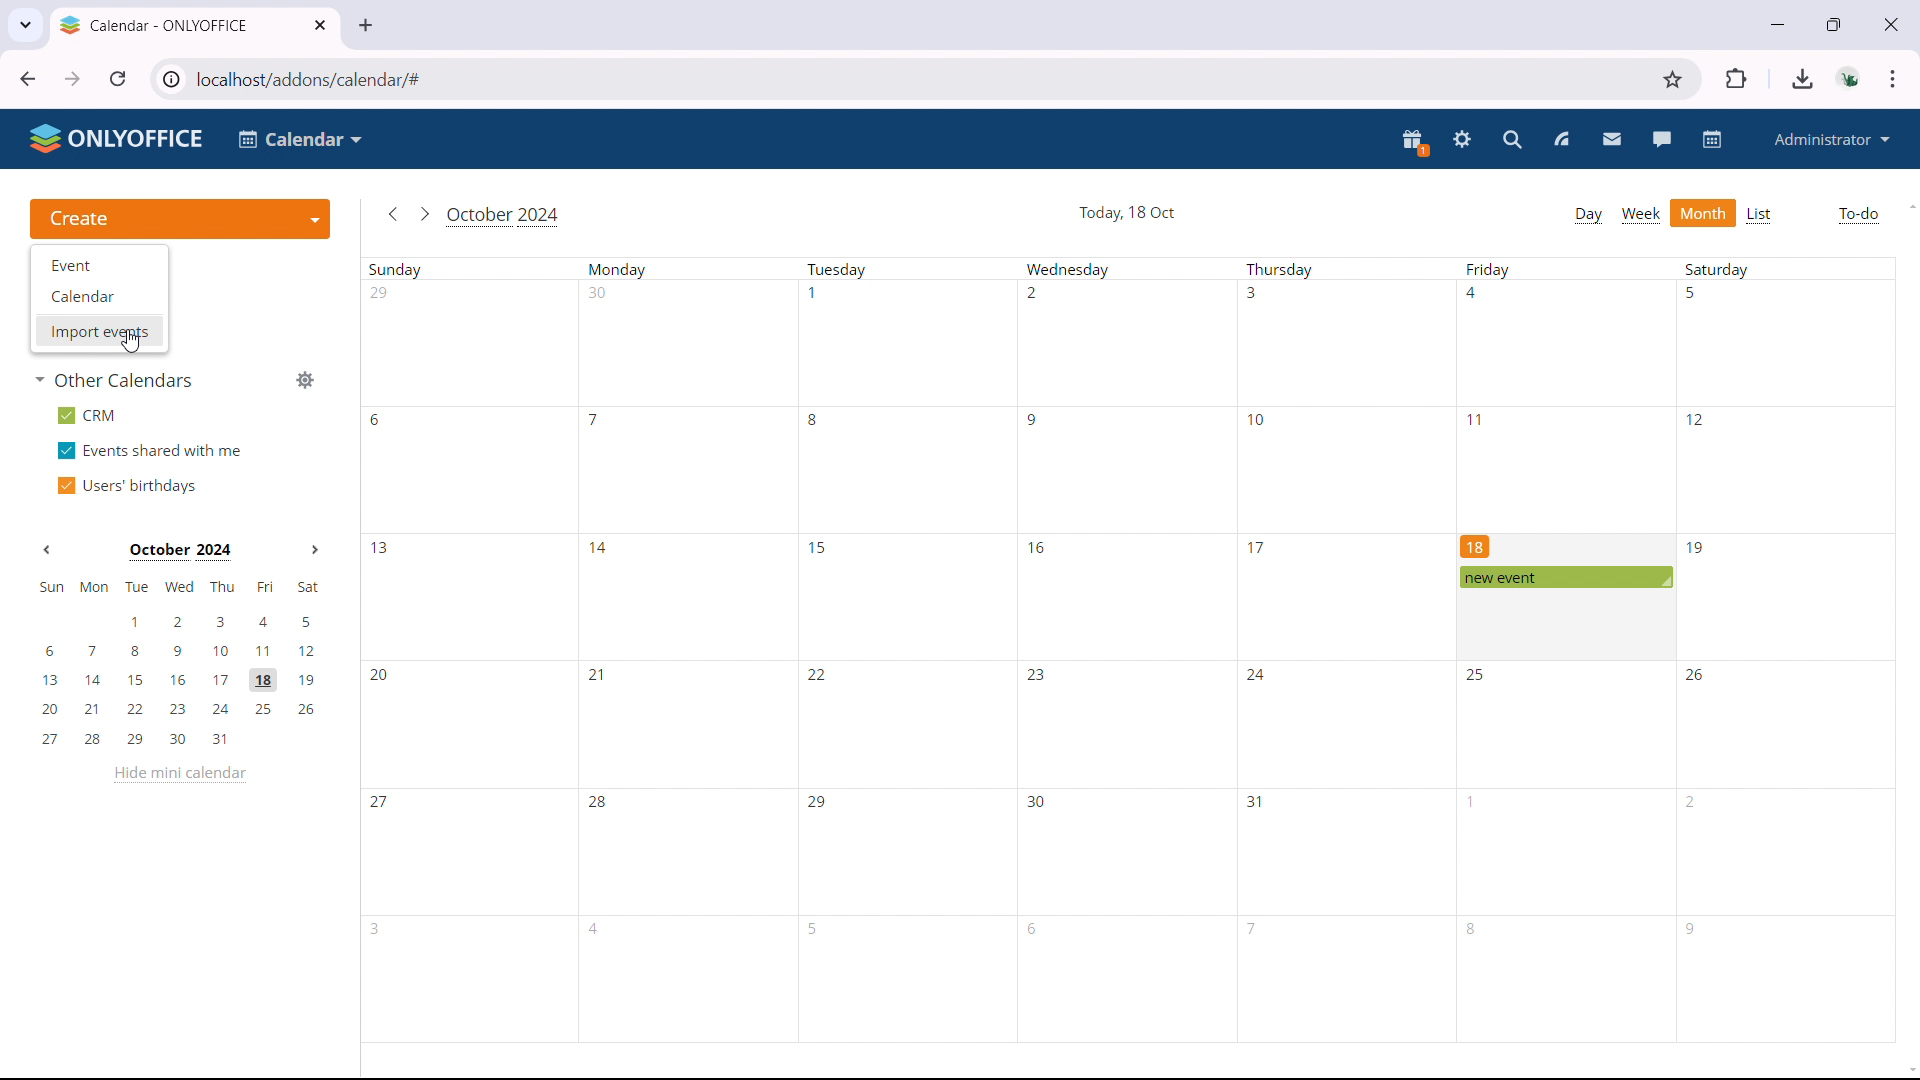  Describe the element at coordinates (1473, 929) in the screenshot. I see `8` at that location.